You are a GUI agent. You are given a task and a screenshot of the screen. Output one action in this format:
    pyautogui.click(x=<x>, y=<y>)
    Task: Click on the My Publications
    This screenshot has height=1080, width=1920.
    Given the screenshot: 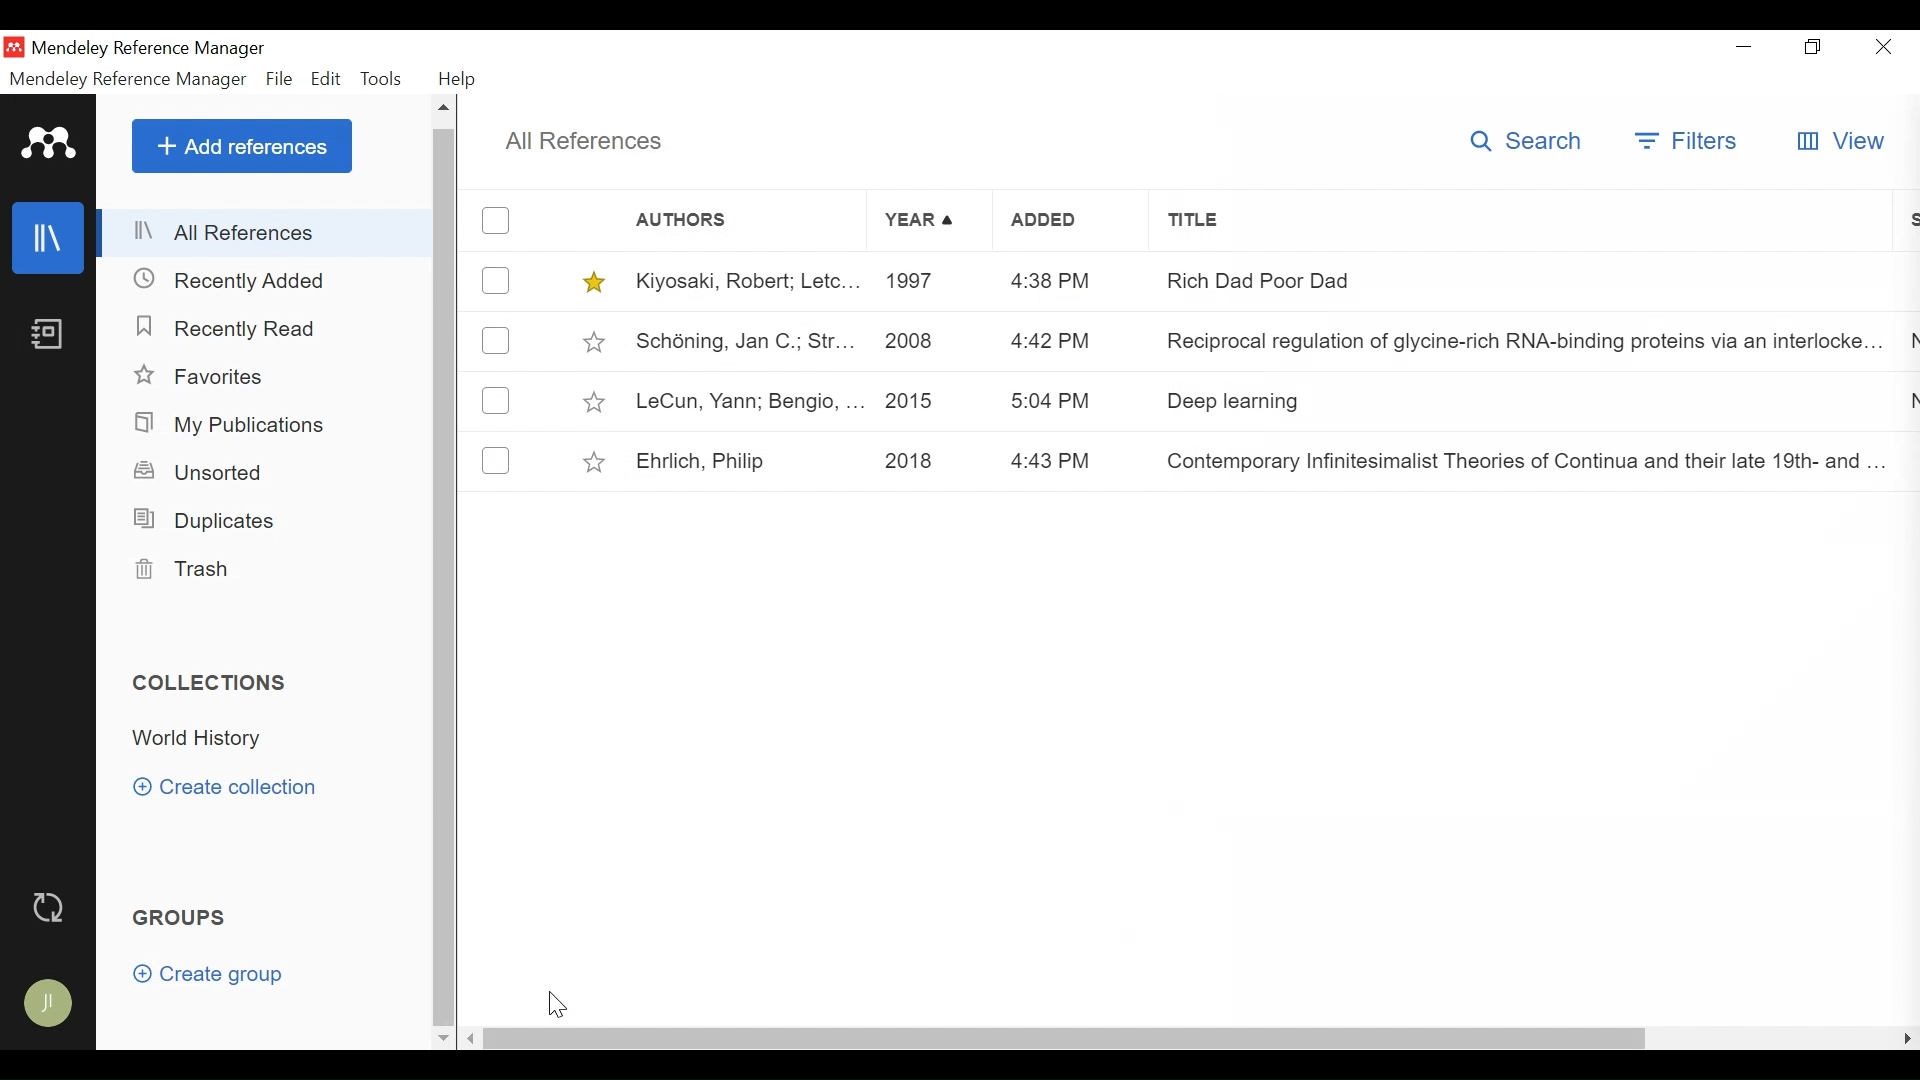 What is the action you would take?
    pyautogui.click(x=233, y=423)
    